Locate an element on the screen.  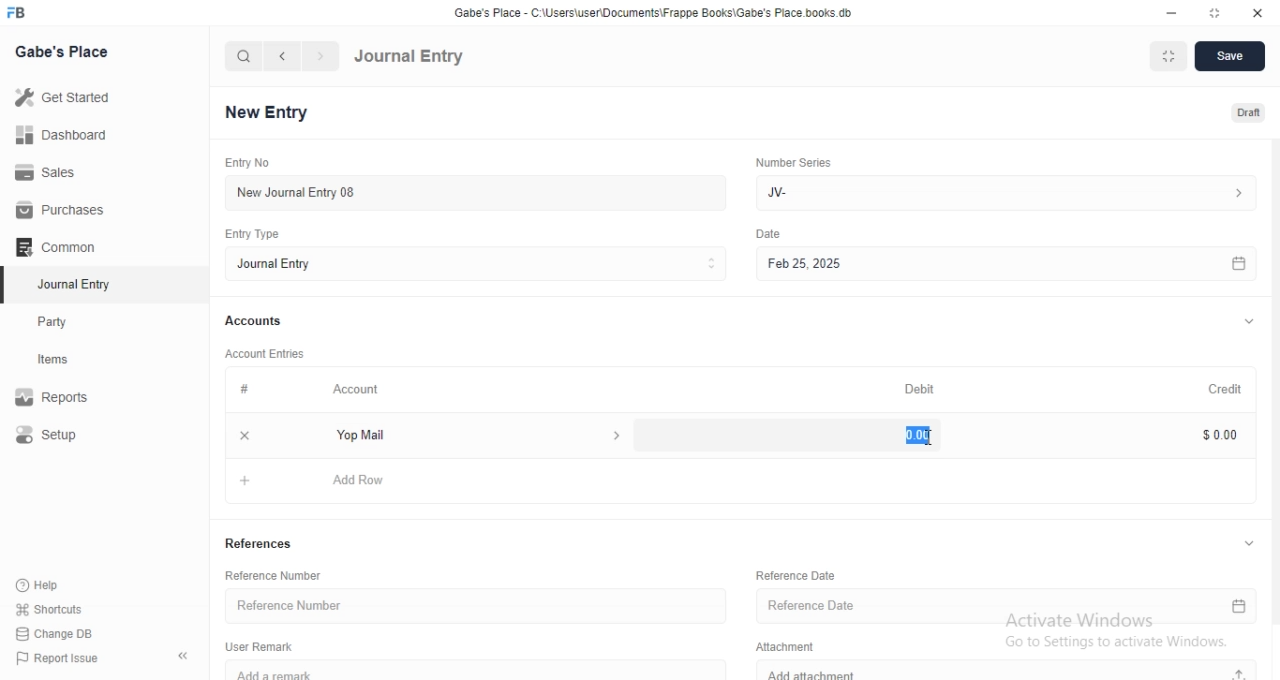
+ Add Row is located at coordinates (745, 479).